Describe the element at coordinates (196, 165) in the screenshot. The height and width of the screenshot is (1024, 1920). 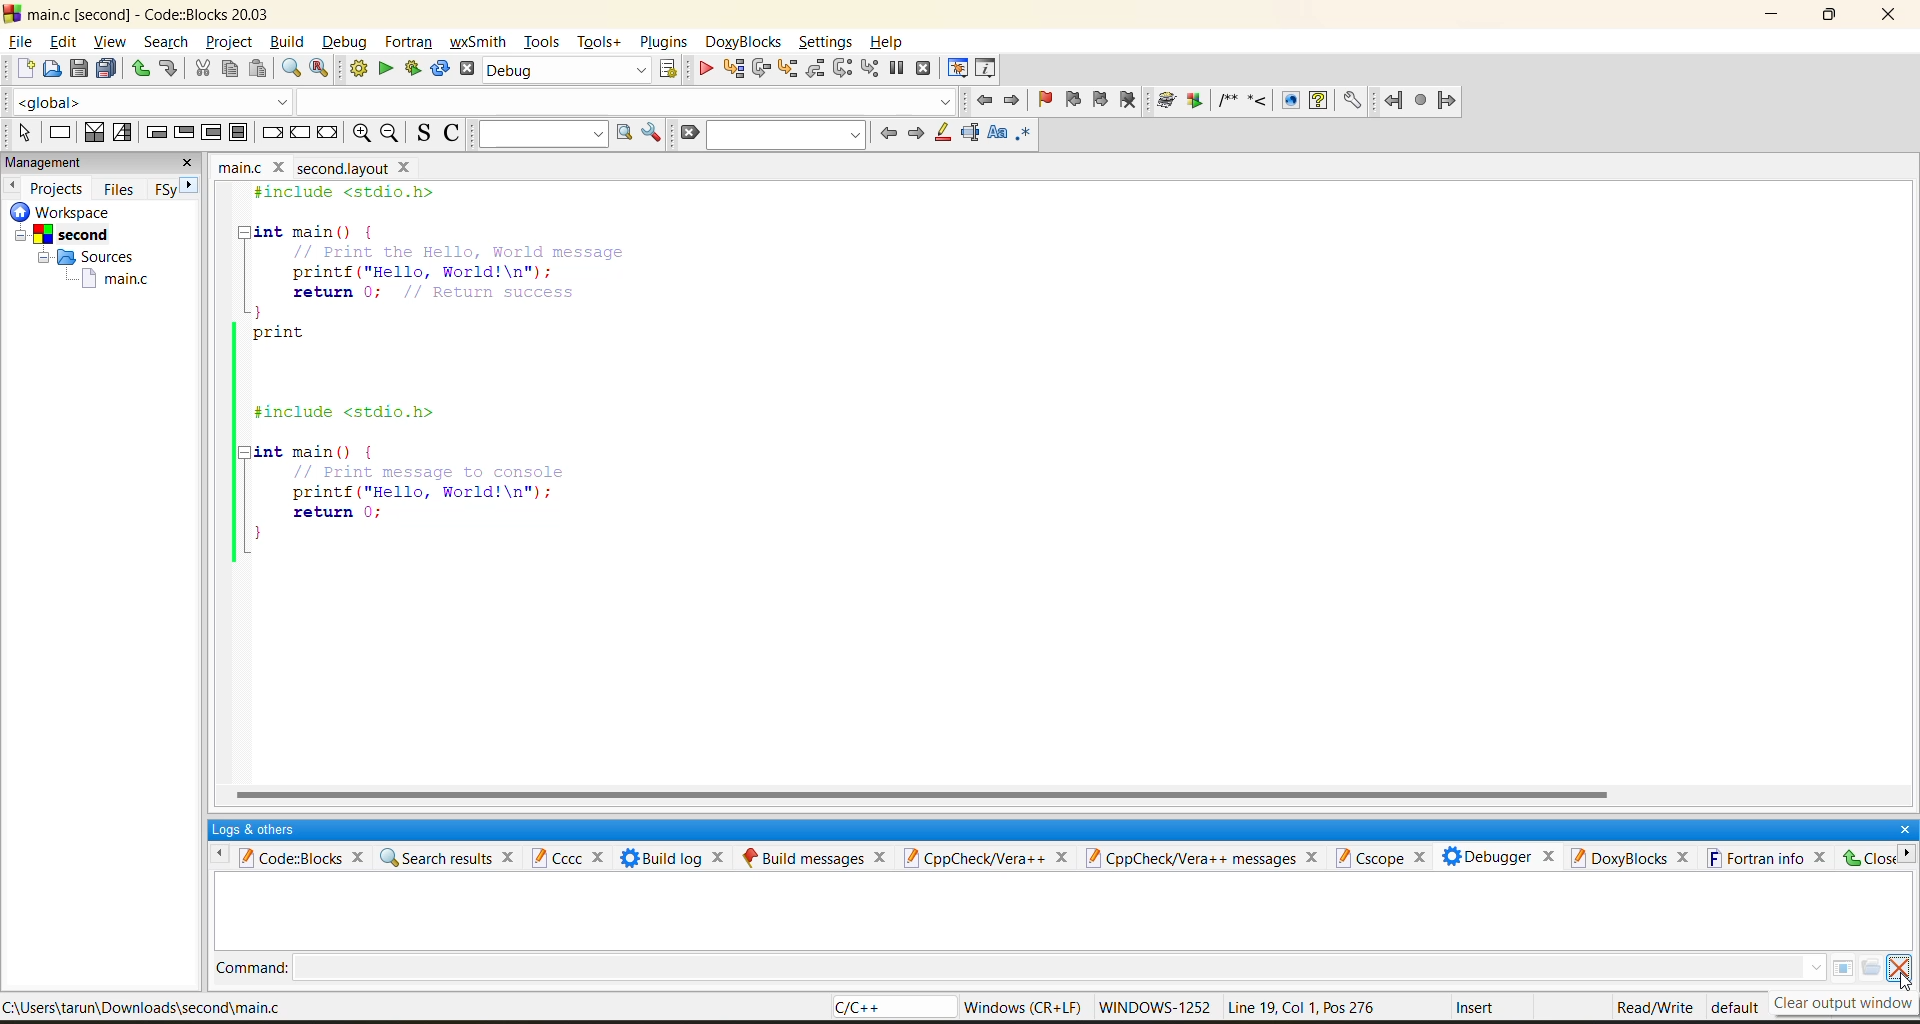
I see `close` at that location.